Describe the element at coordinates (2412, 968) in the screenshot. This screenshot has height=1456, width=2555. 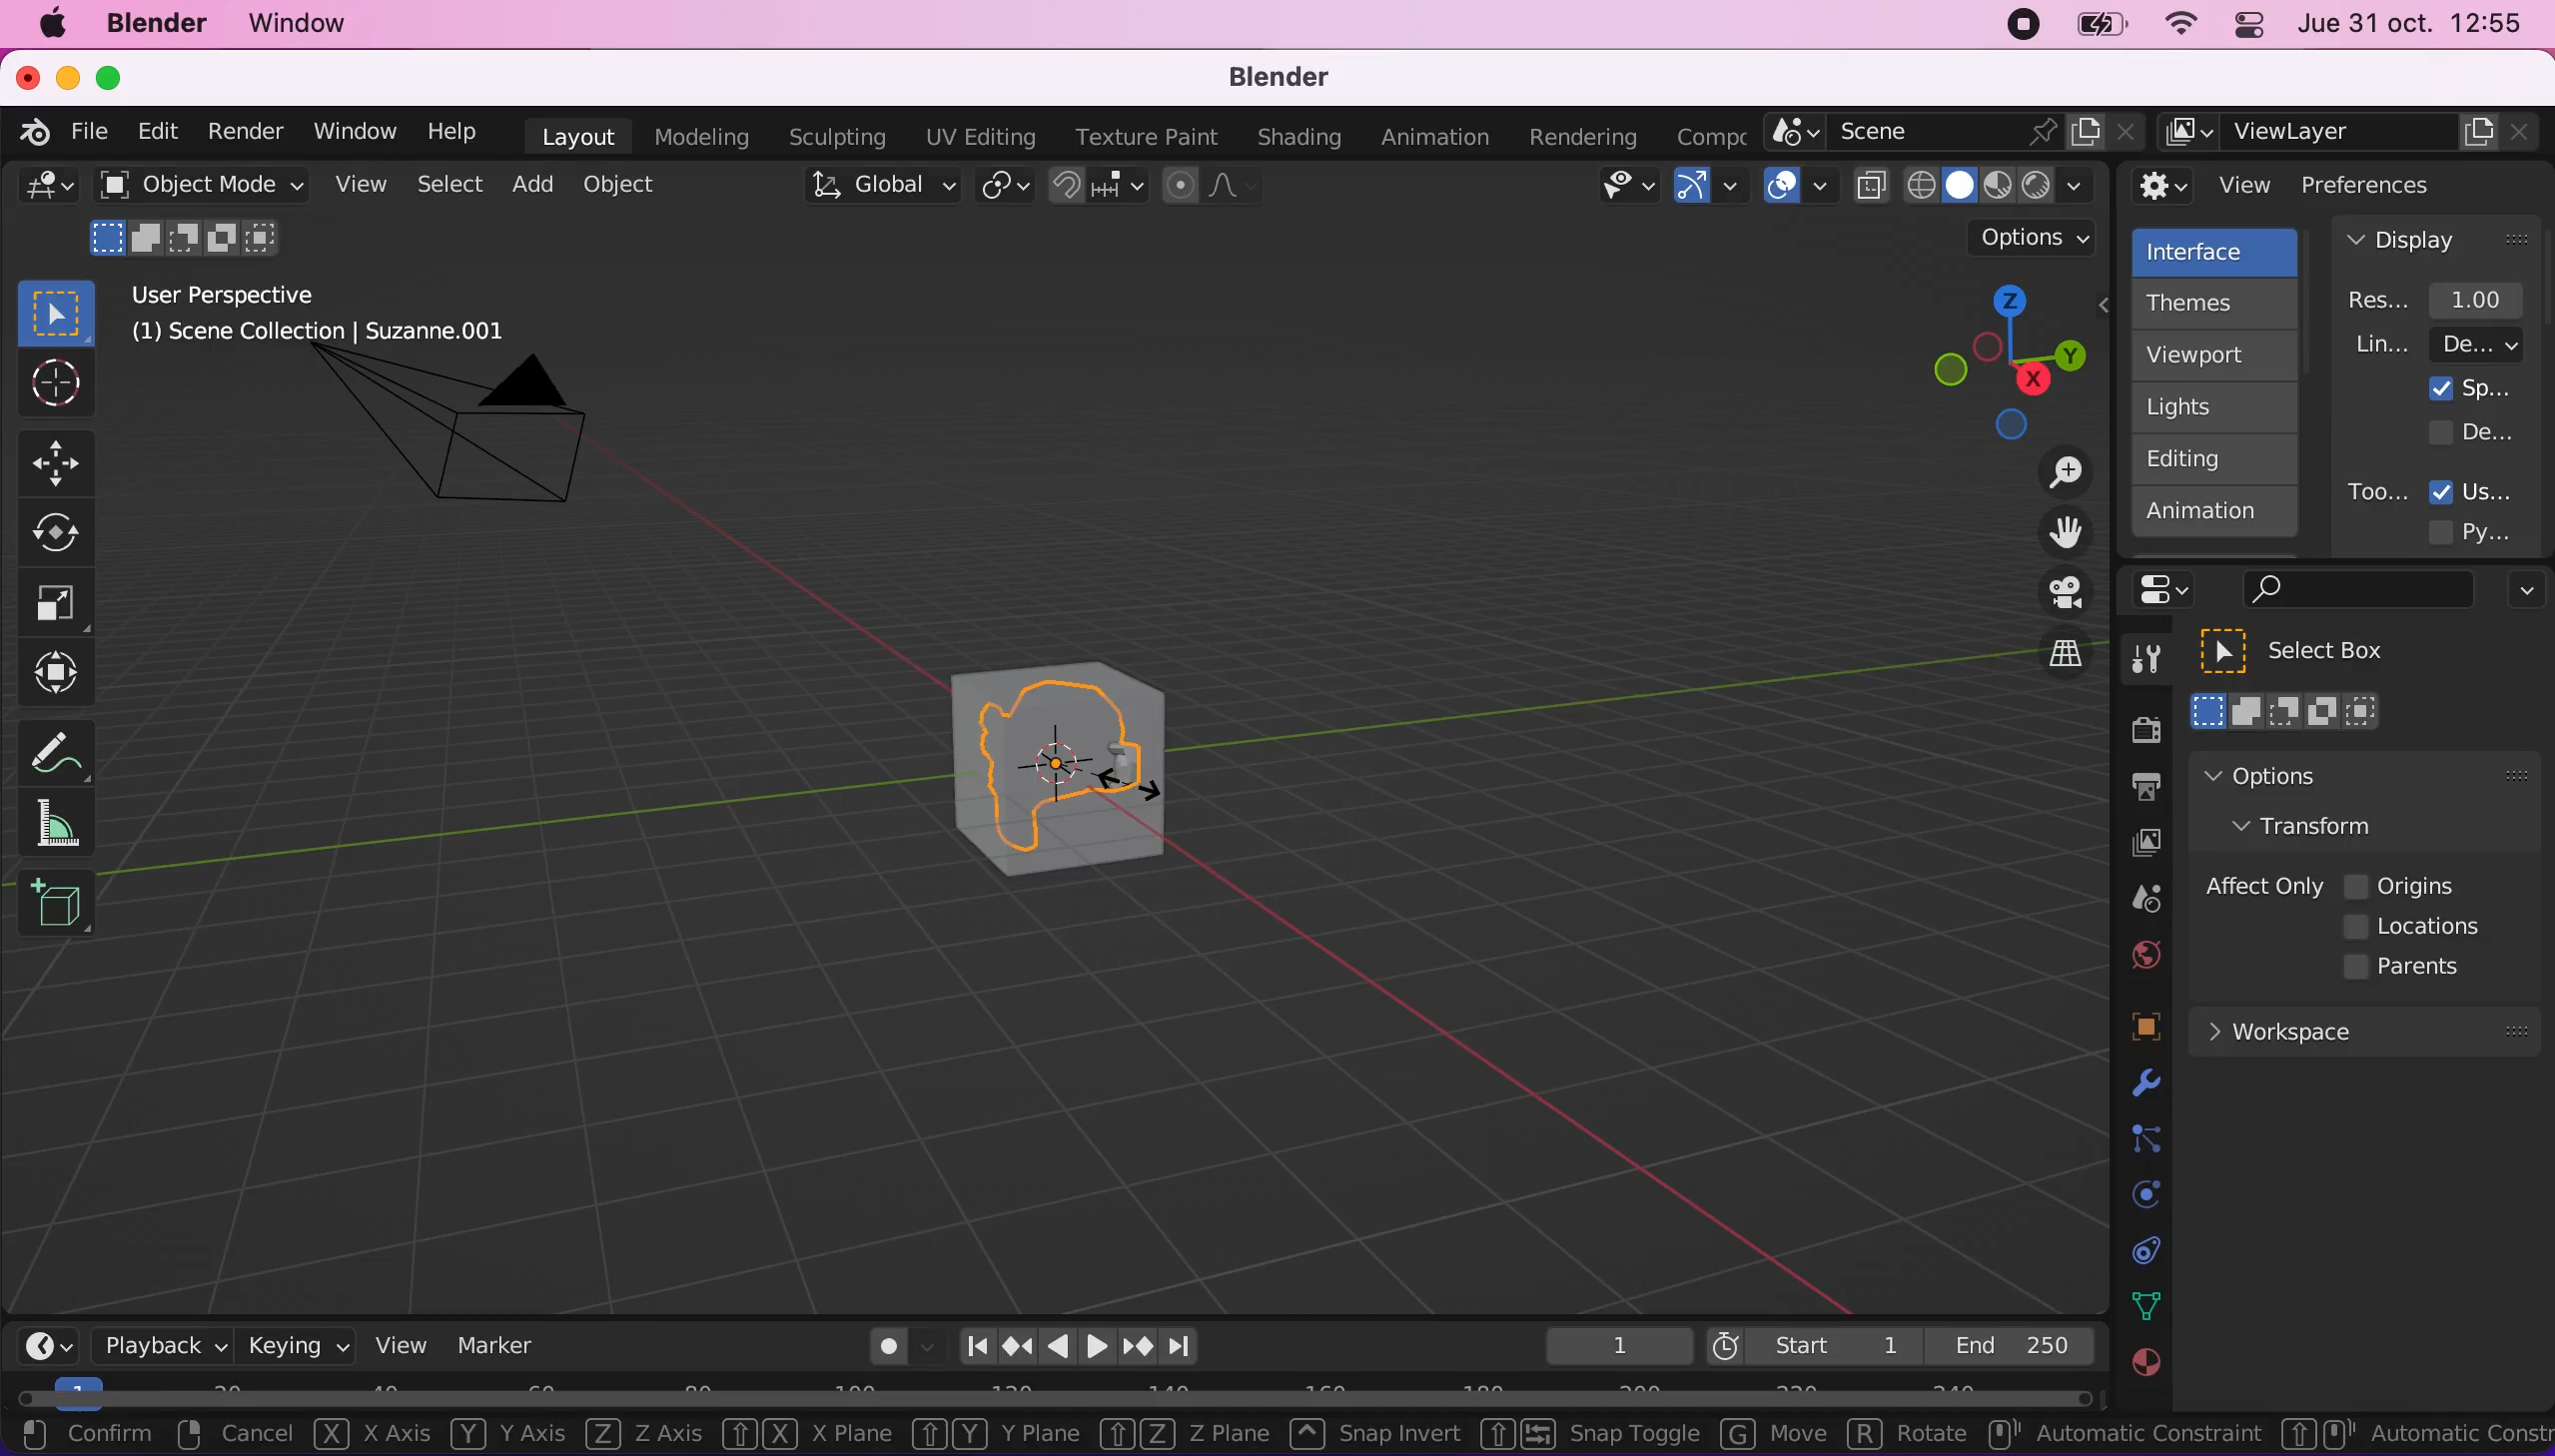
I see `parents` at that location.